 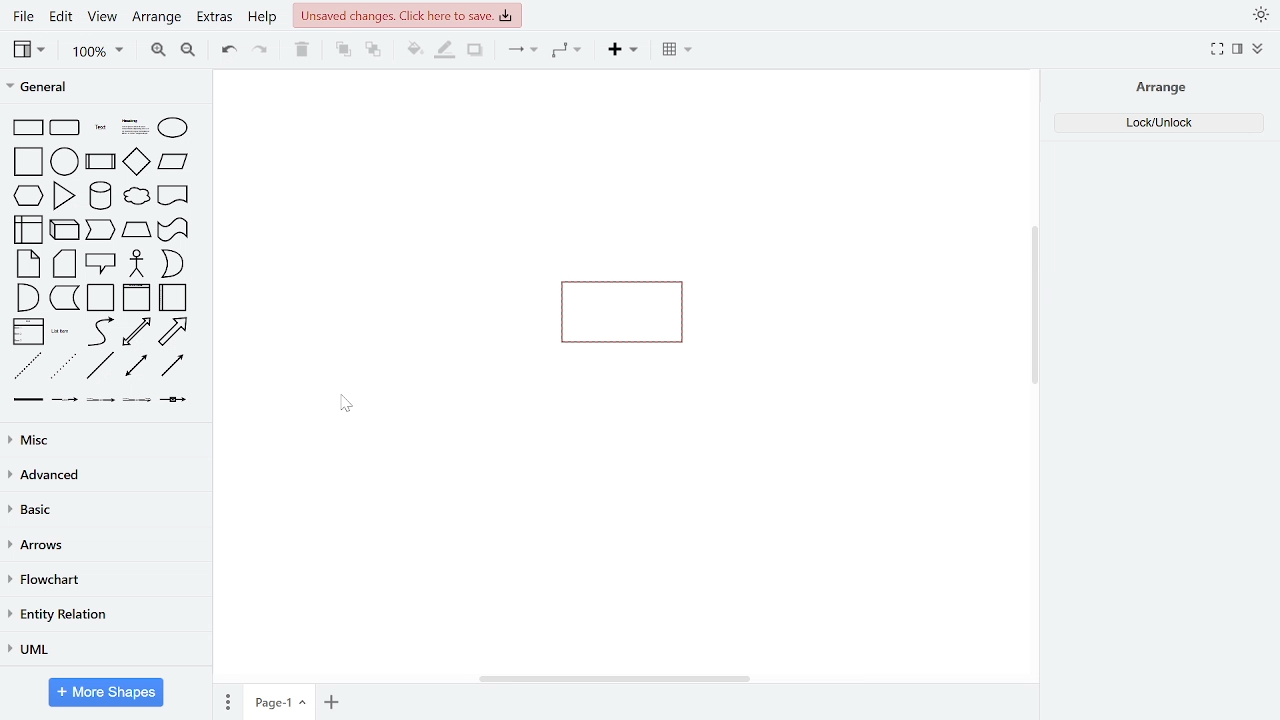 I want to click on line, so click(x=100, y=365).